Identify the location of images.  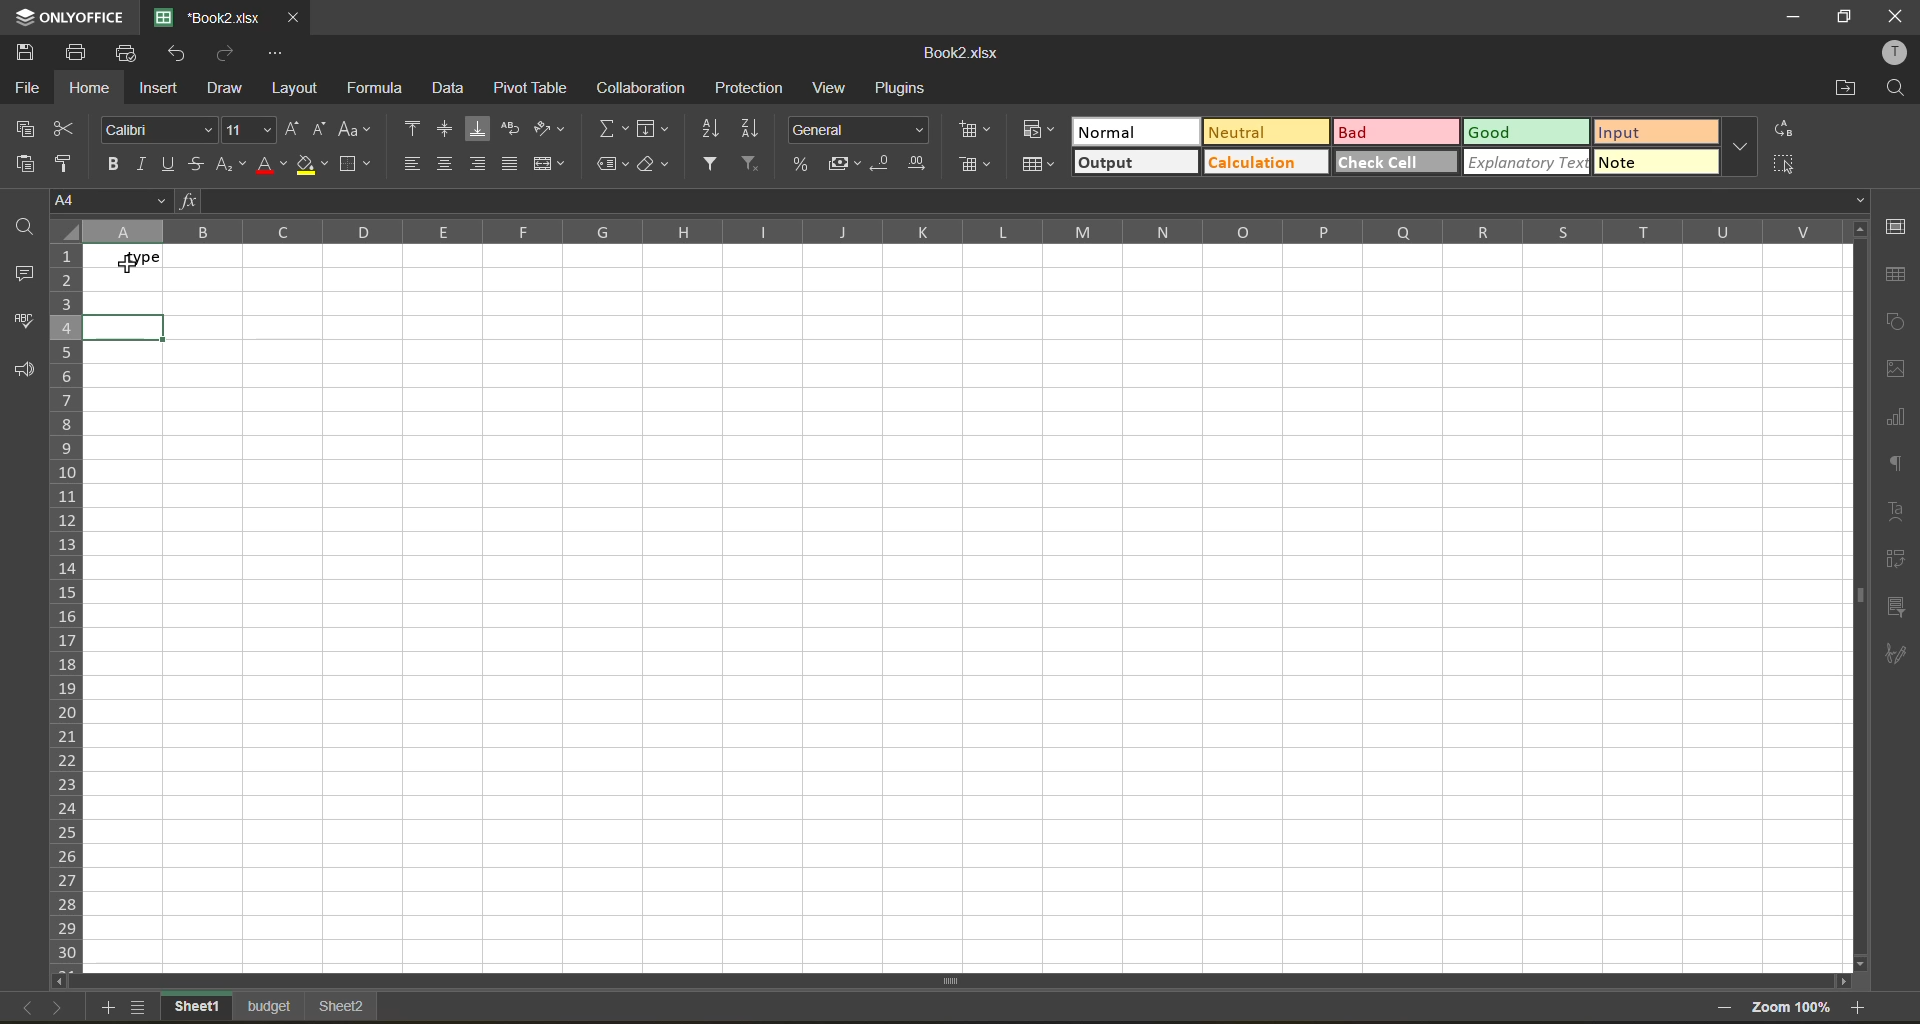
(1896, 371).